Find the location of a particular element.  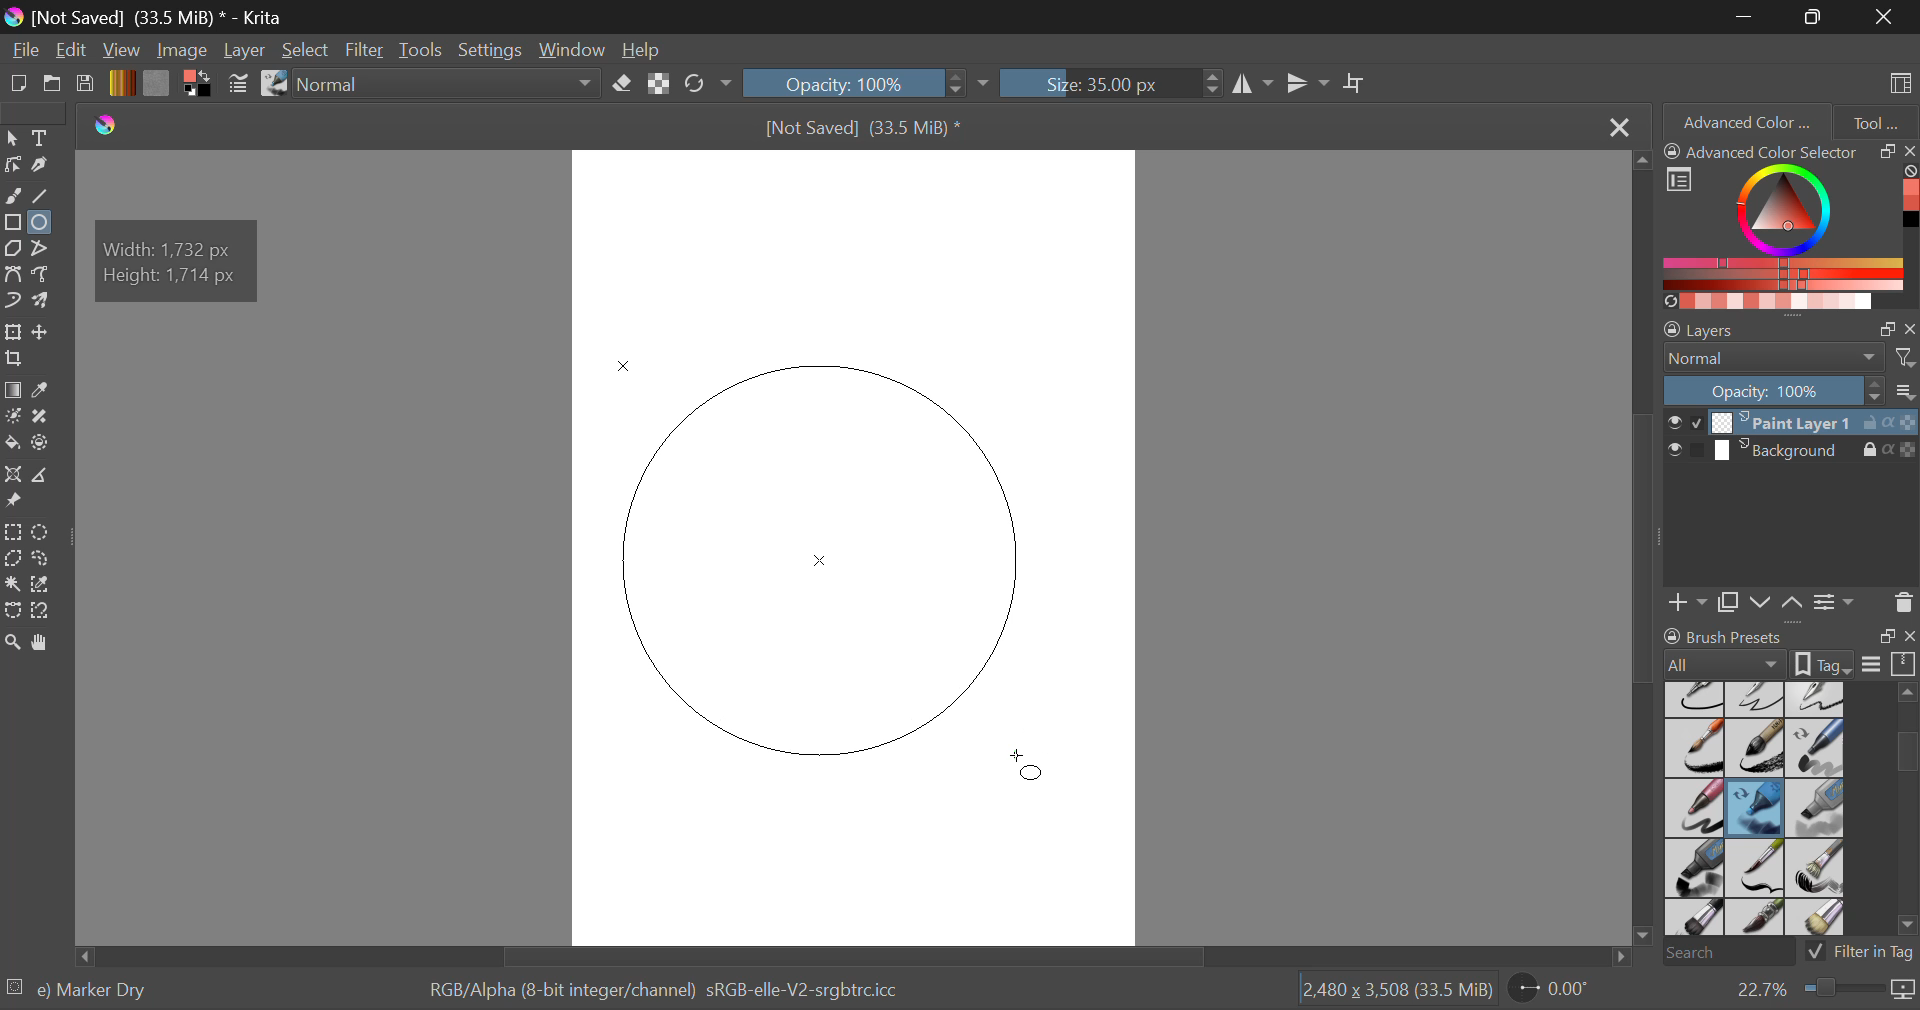

Zoom Tool is located at coordinates (13, 641).